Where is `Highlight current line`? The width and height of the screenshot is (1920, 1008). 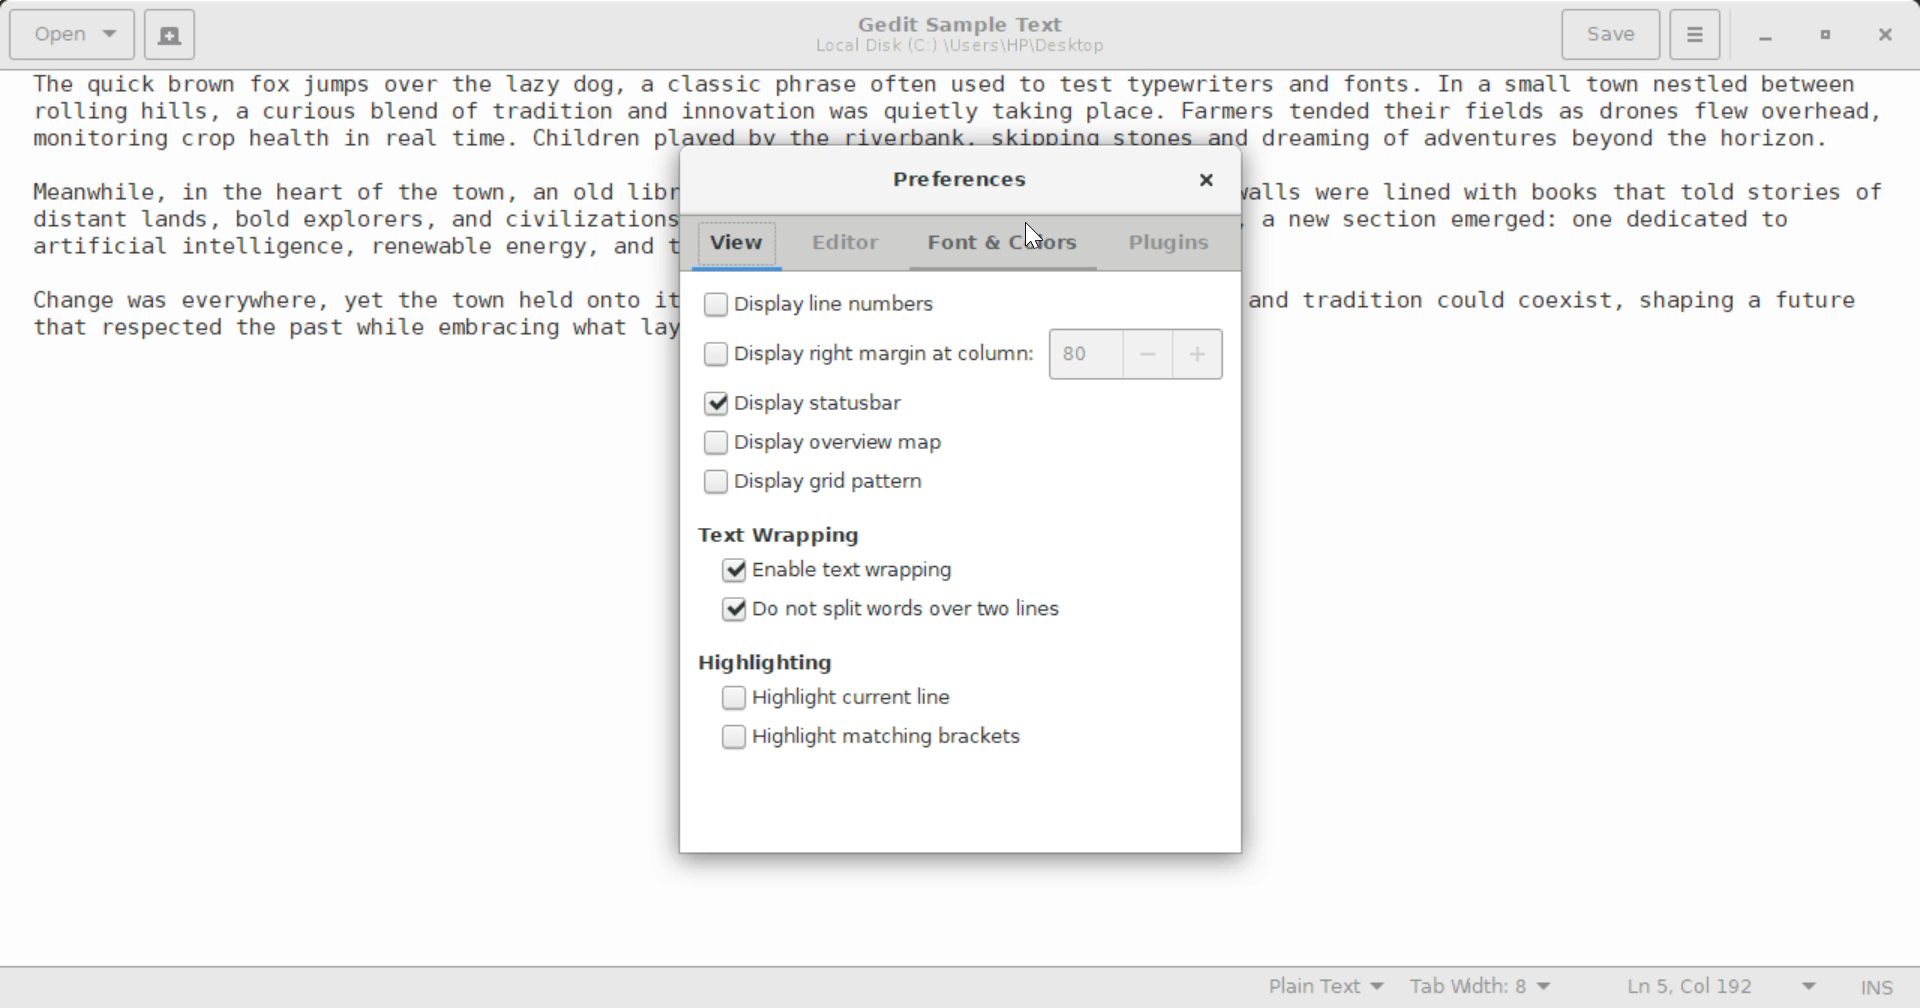
Highlight current line is located at coordinates (874, 697).